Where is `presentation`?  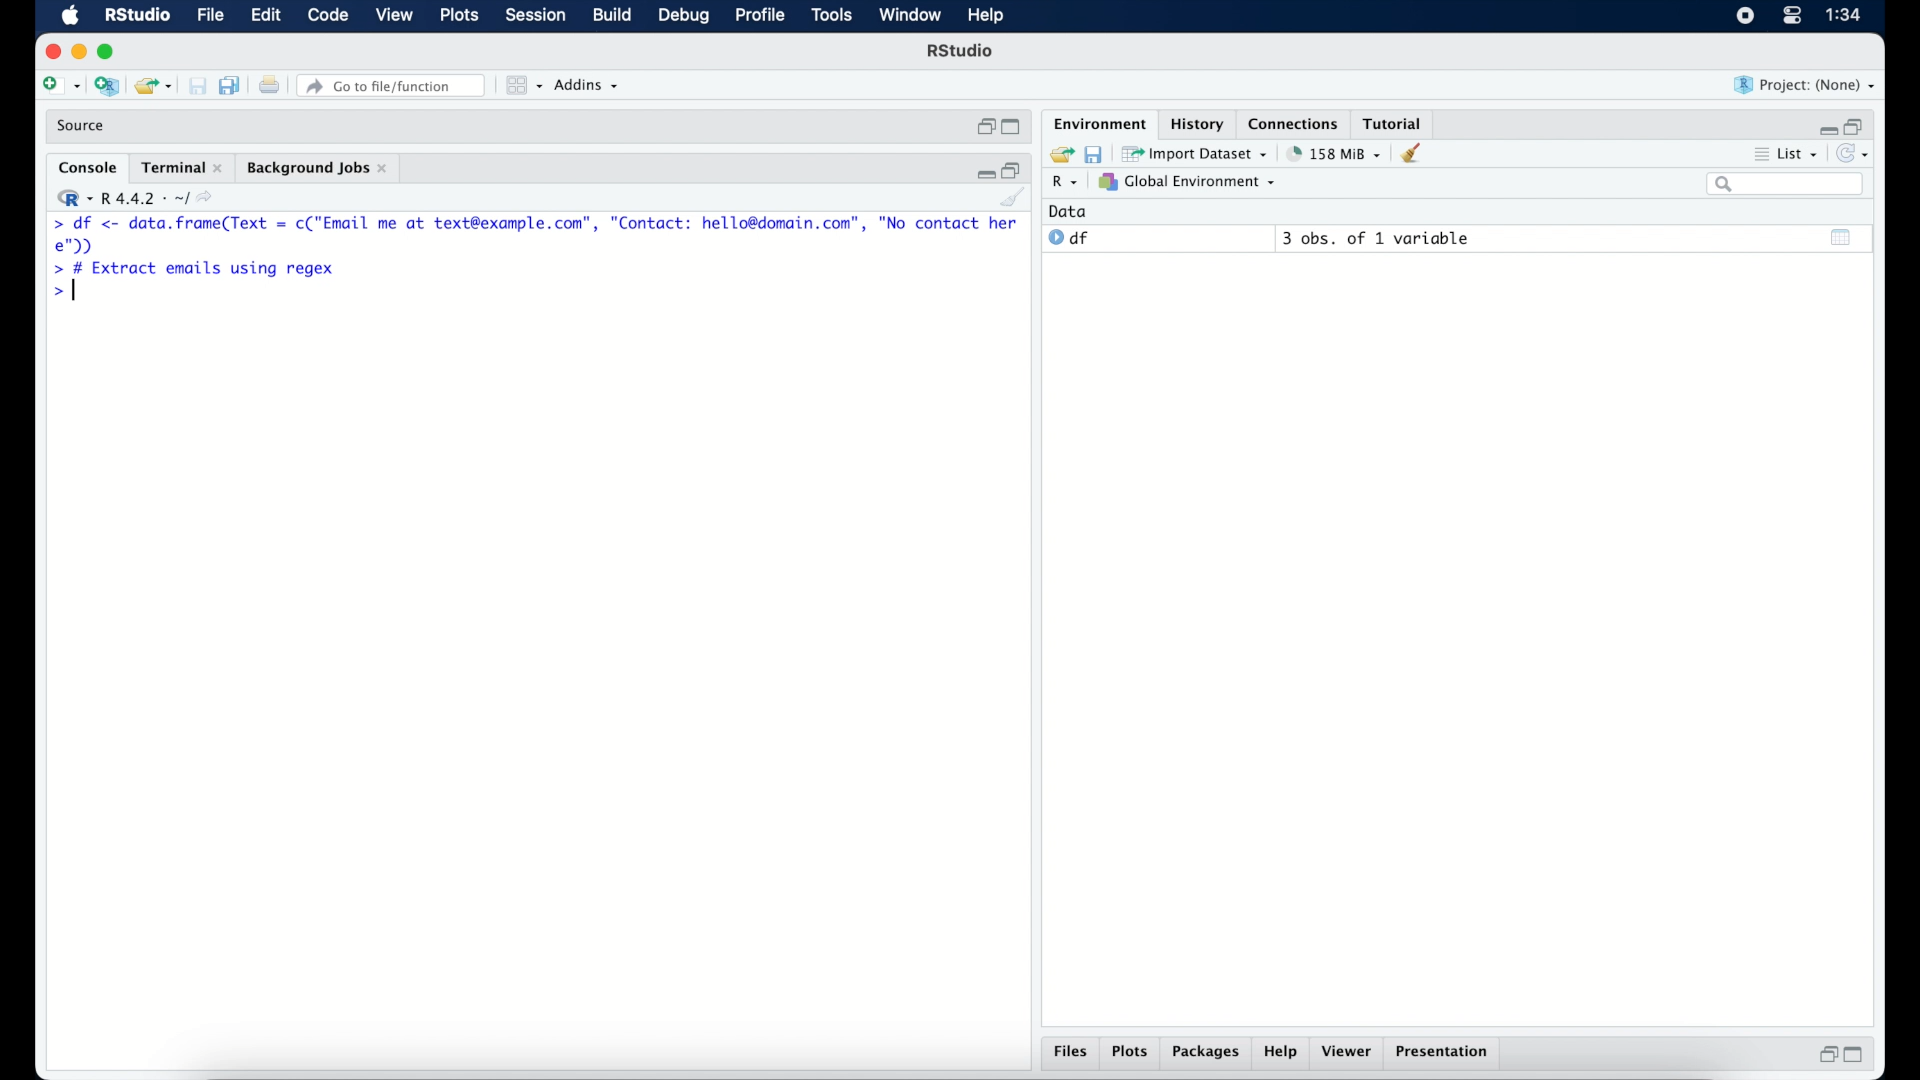
presentation is located at coordinates (1445, 1054).